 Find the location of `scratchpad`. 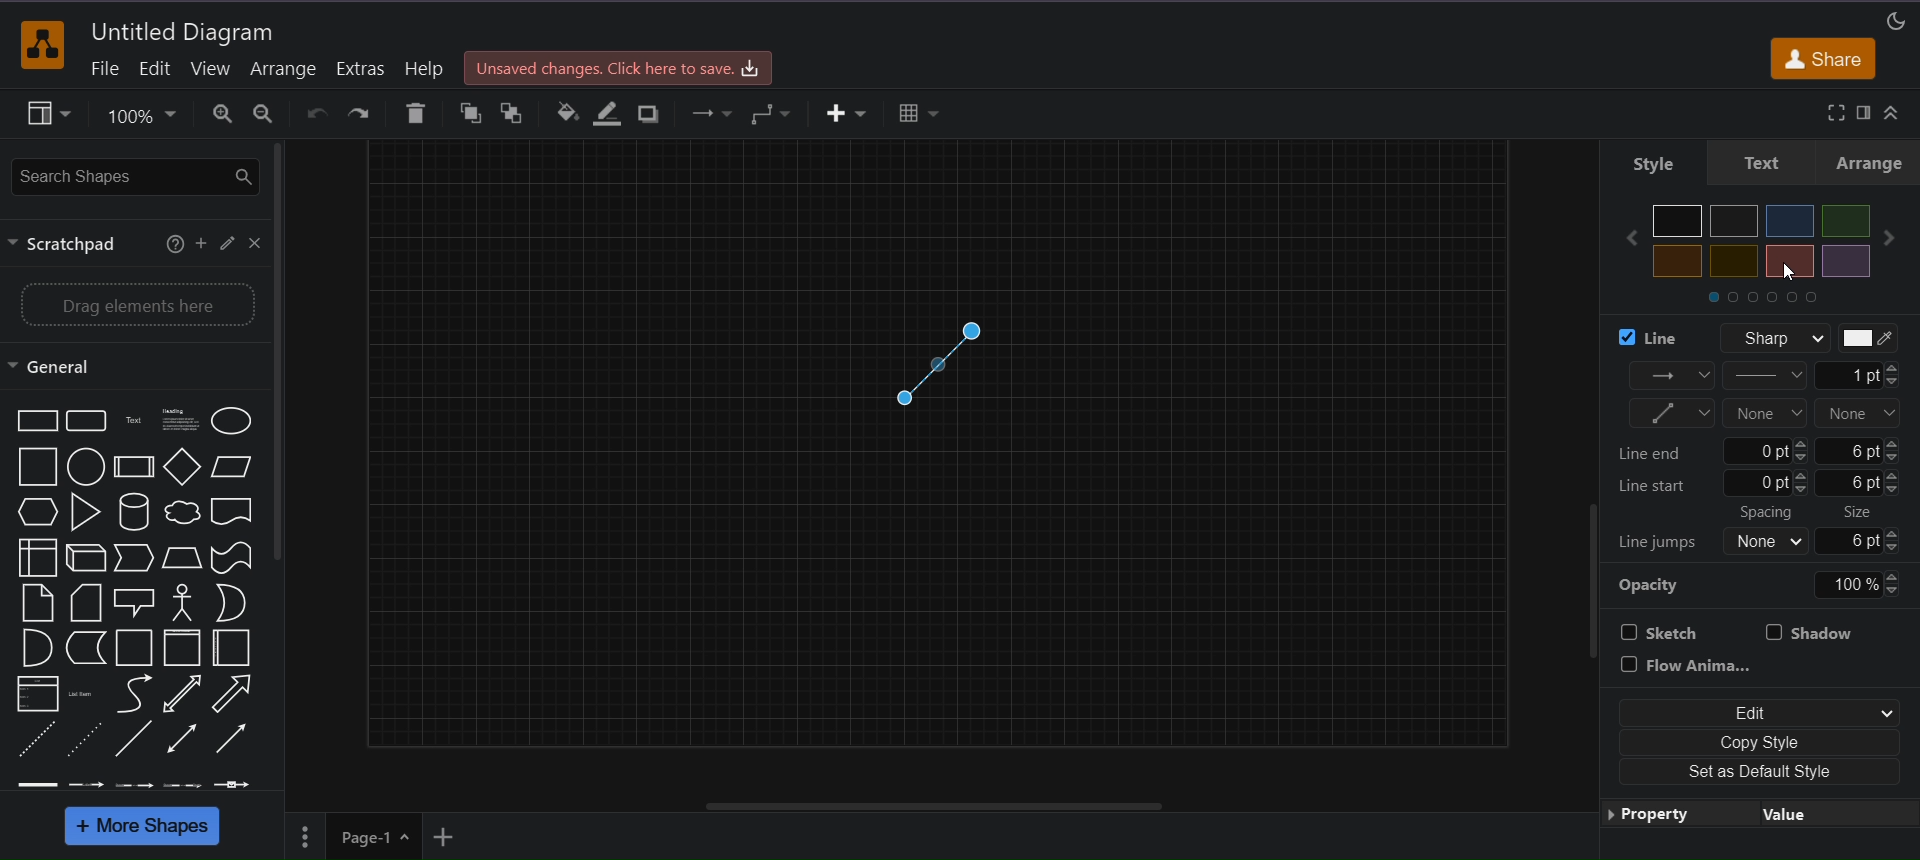

scratchpad is located at coordinates (69, 245).